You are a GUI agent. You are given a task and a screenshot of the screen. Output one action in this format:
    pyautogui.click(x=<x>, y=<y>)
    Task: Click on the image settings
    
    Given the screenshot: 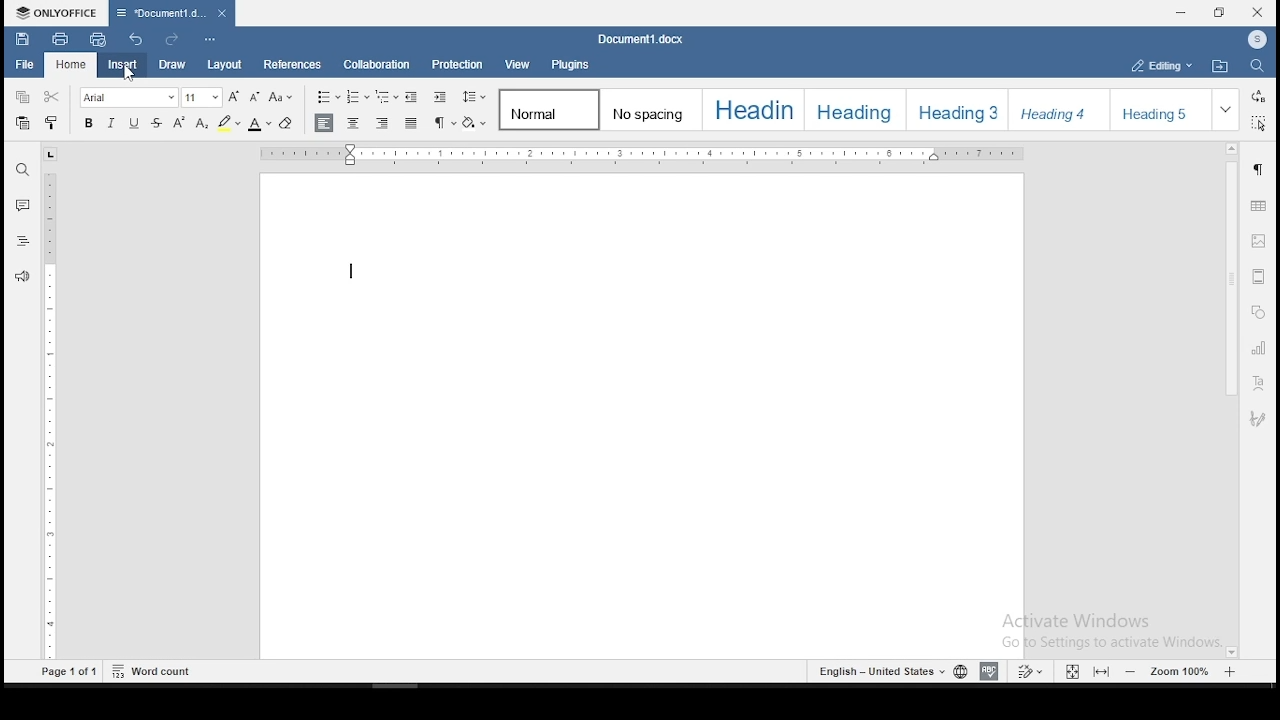 What is the action you would take?
    pyautogui.click(x=1260, y=242)
    